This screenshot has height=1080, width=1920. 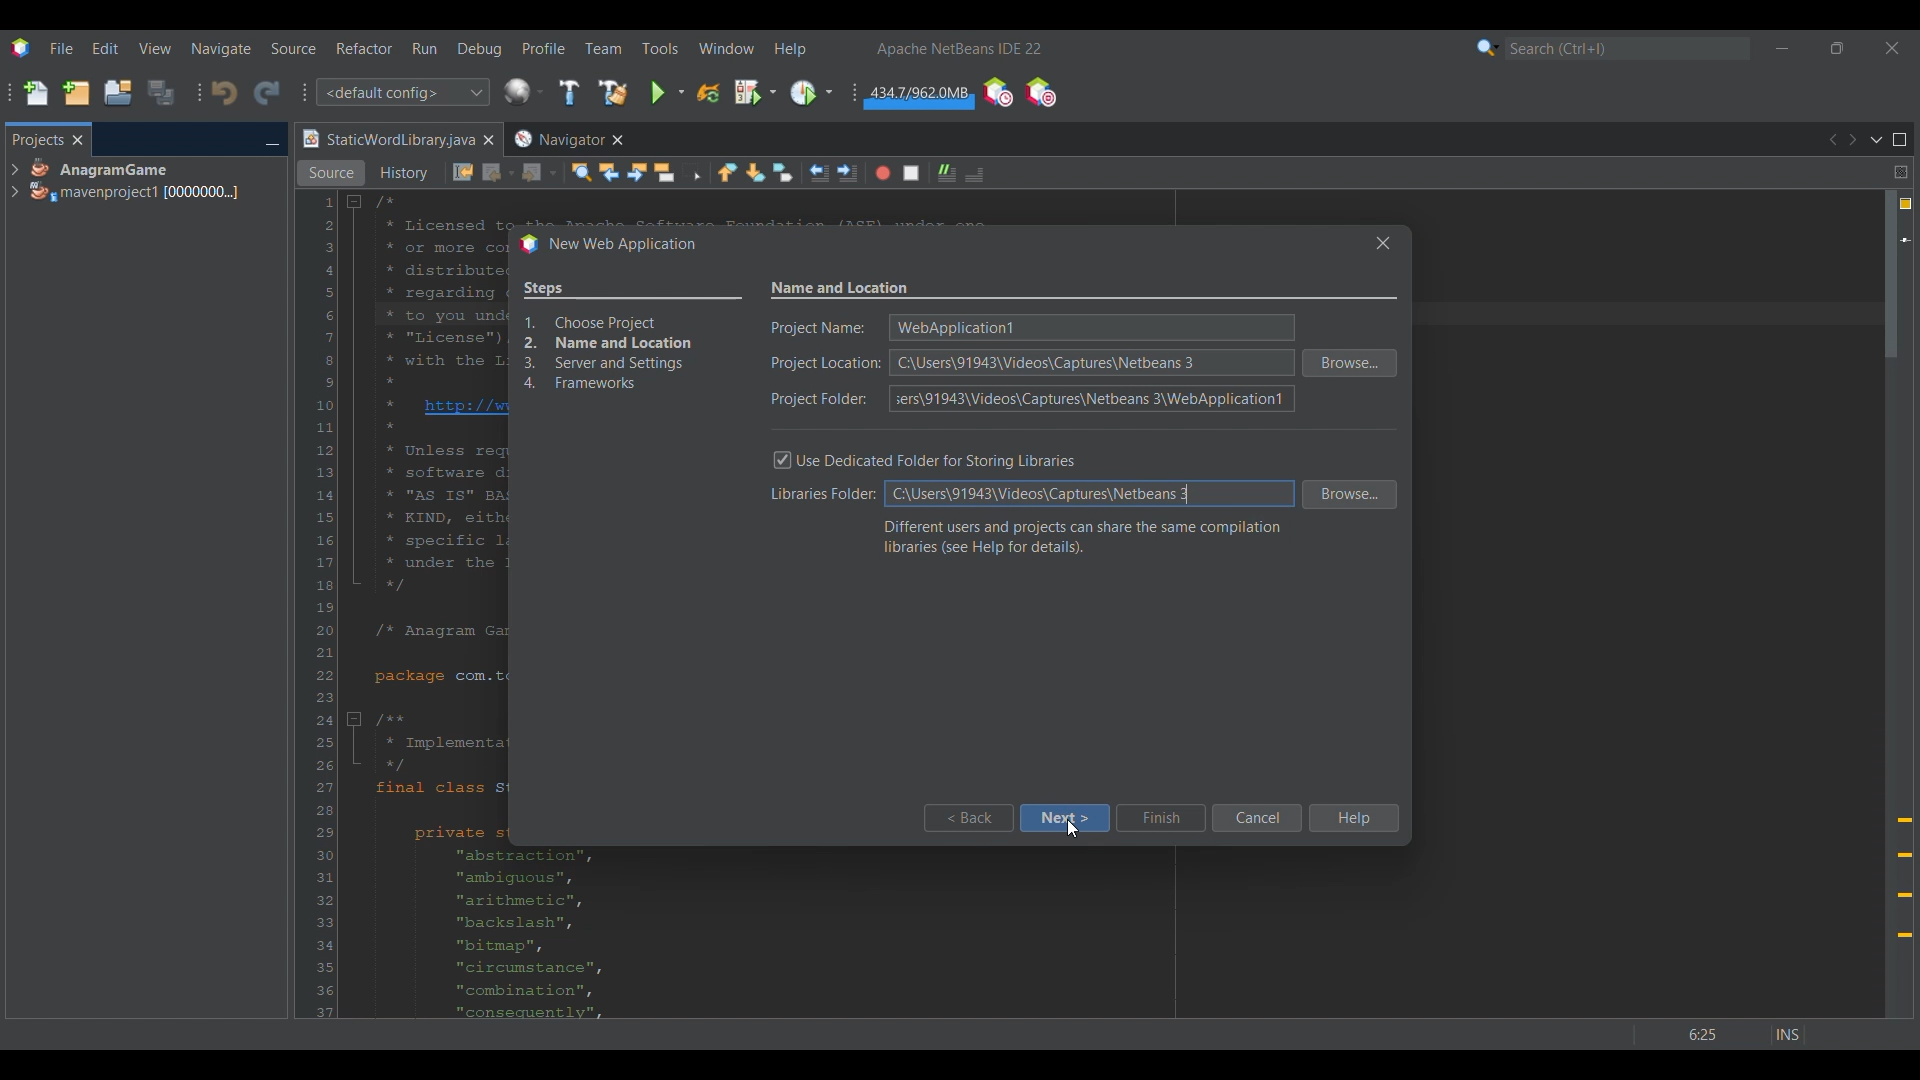 What do you see at coordinates (911, 173) in the screenshot?
I see `Stop macro recording` at bounding box center [911, 173].